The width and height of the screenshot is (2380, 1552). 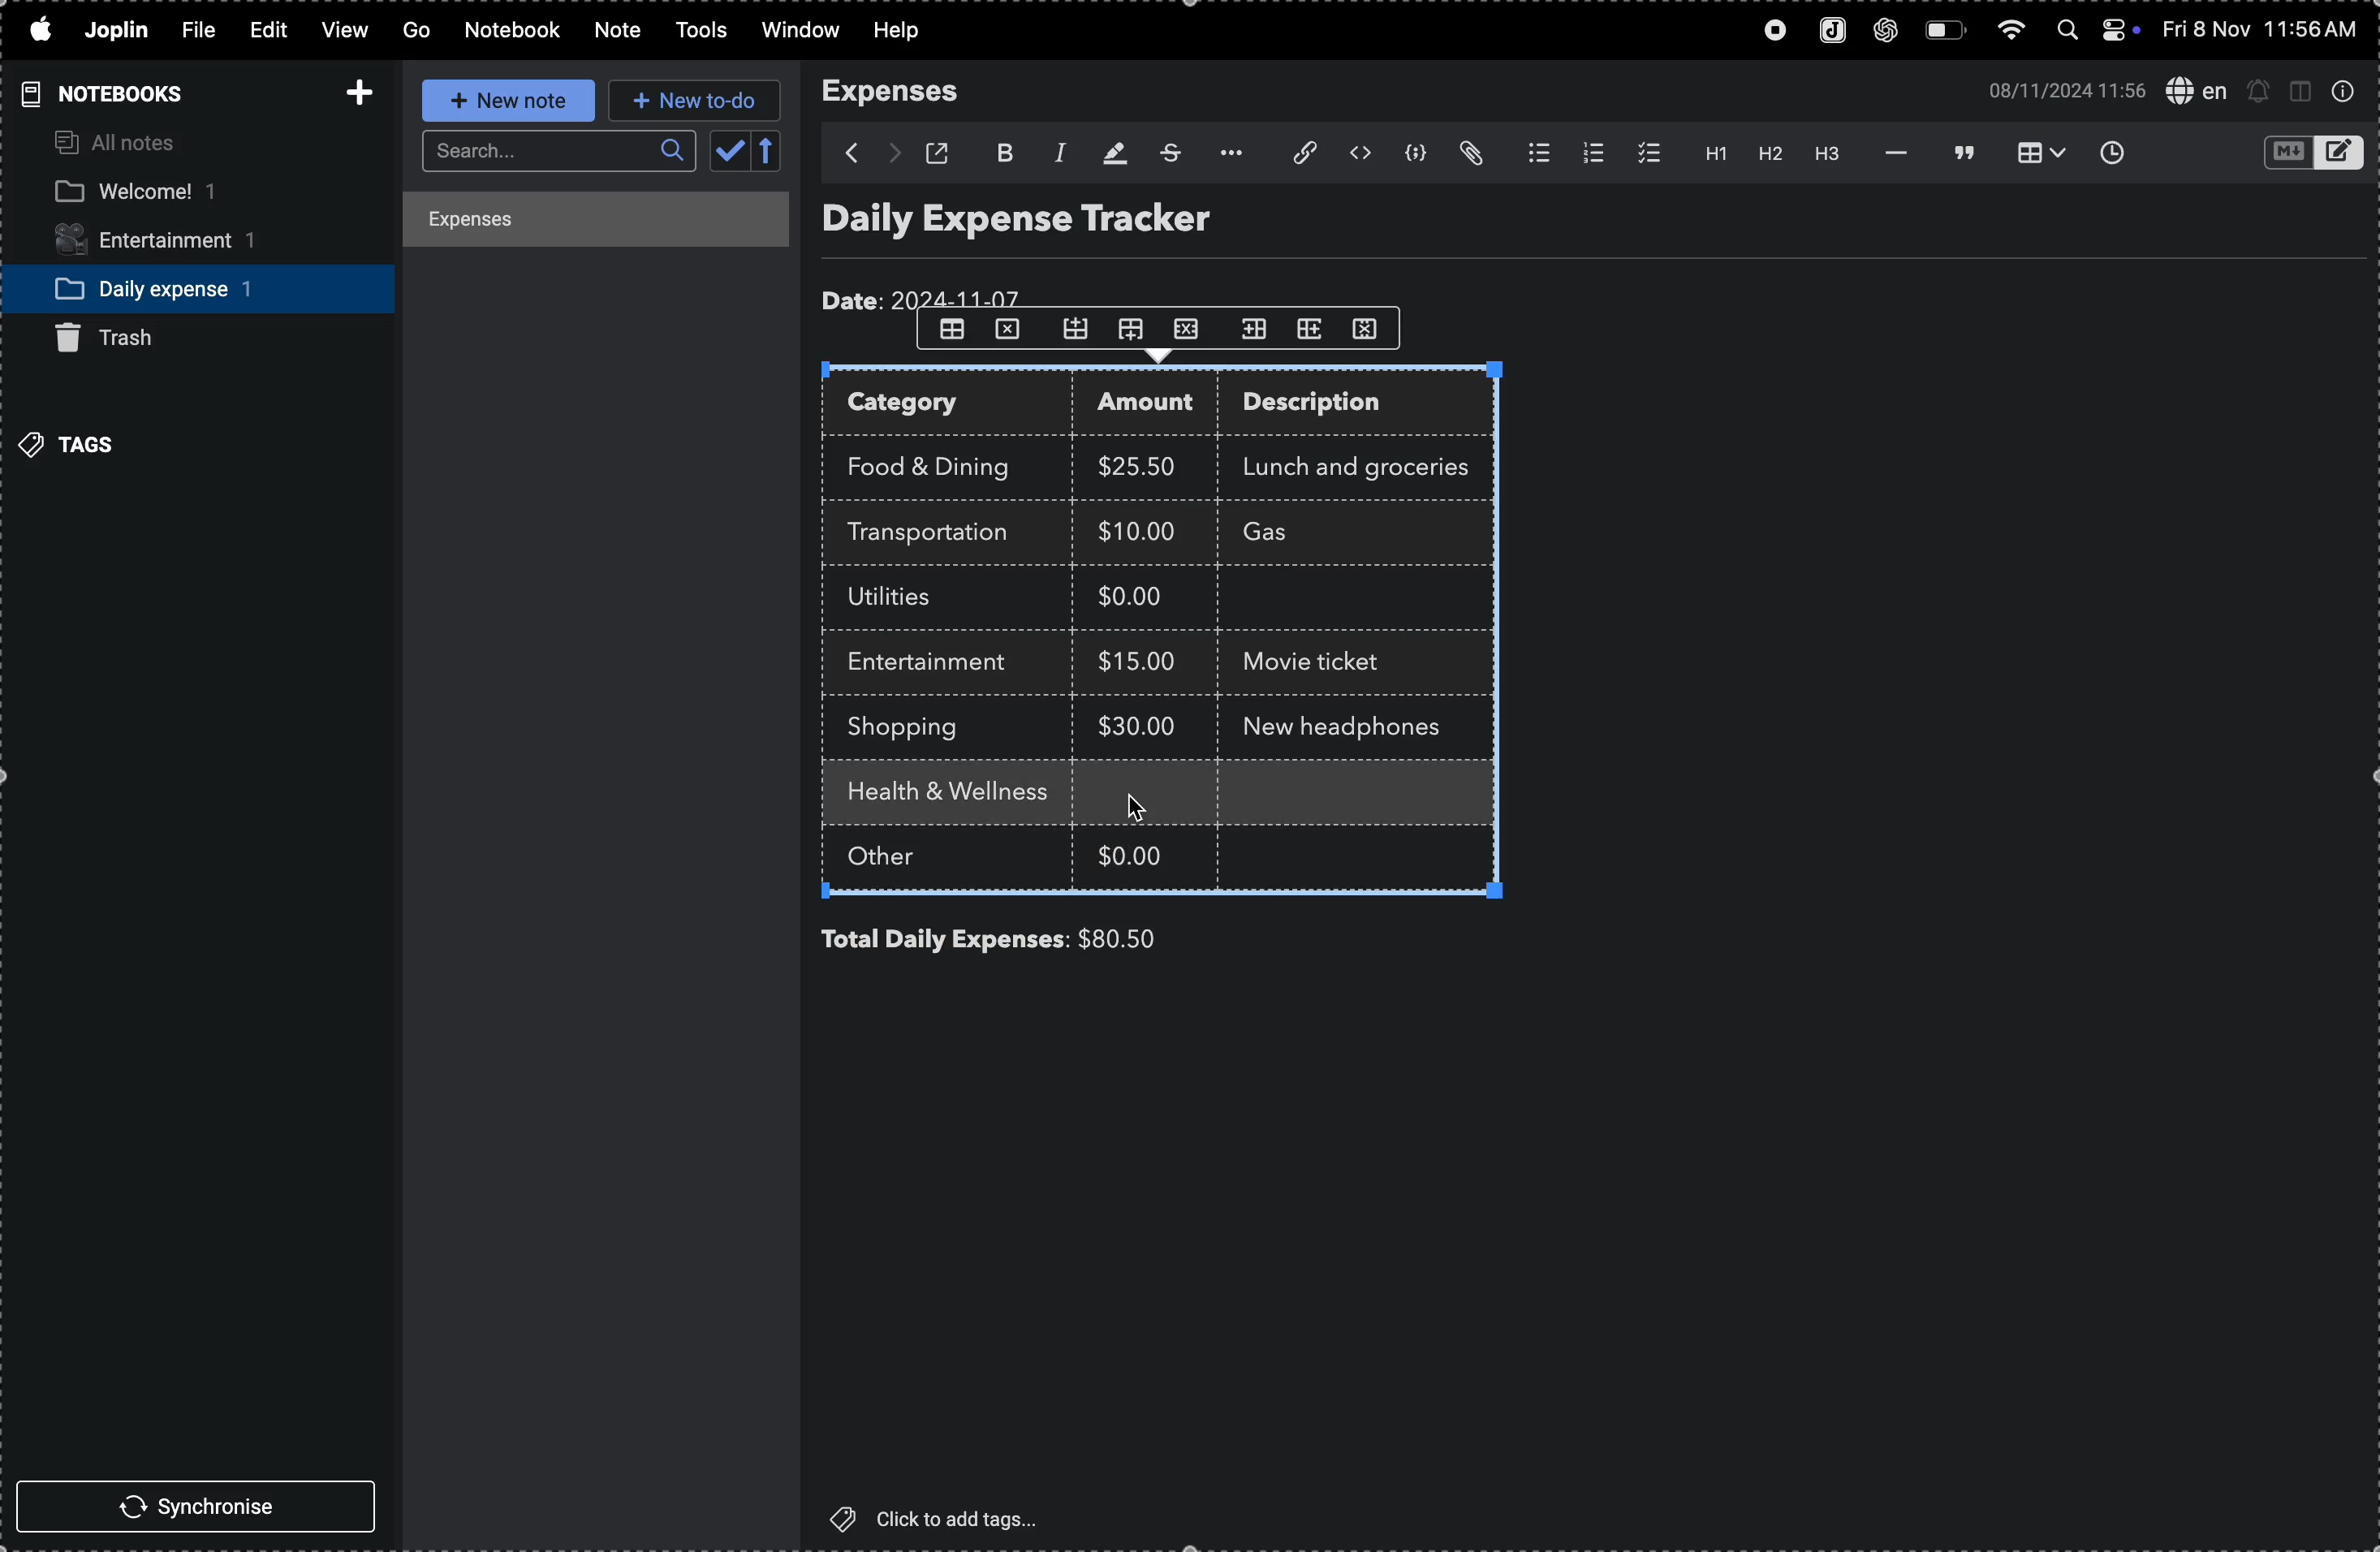 I want to click on shift coloumn to left, so click(x=1312, y=328).